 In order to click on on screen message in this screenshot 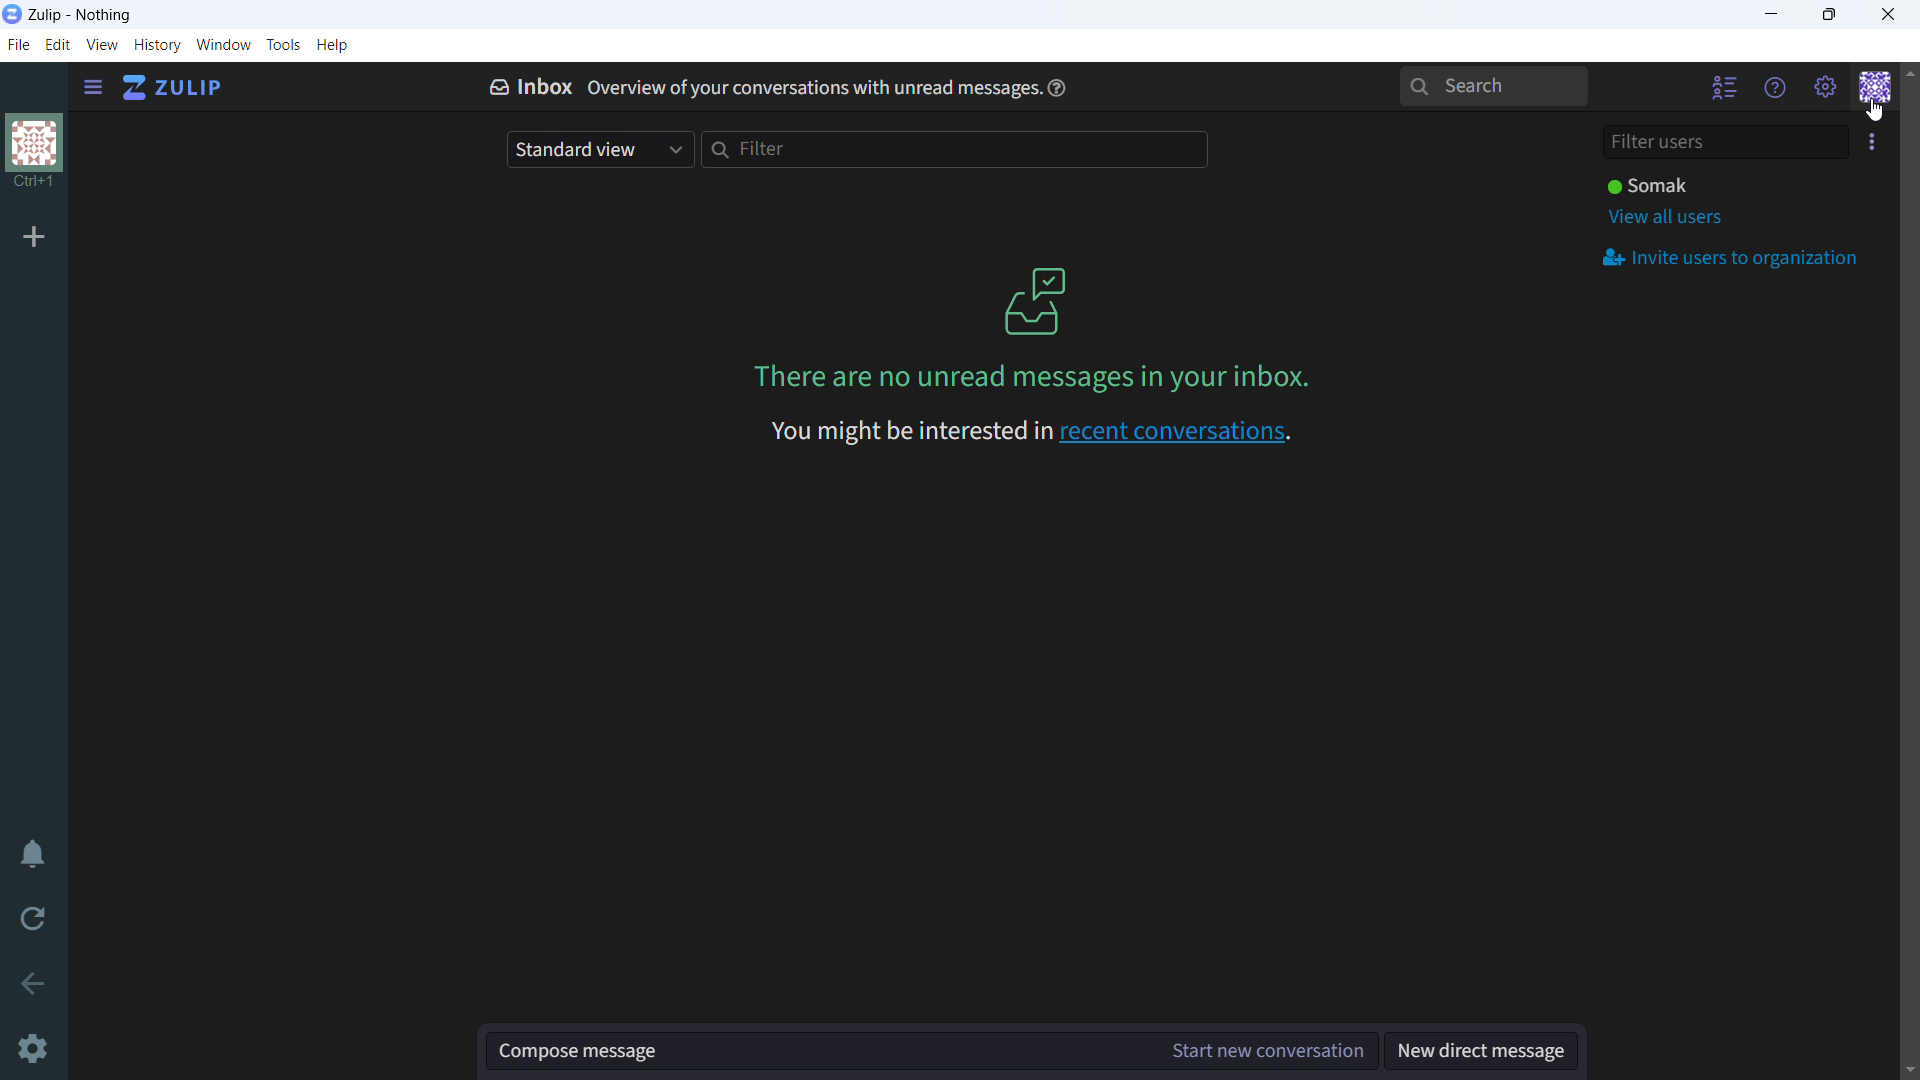, I will do `click(1026, 329)`.